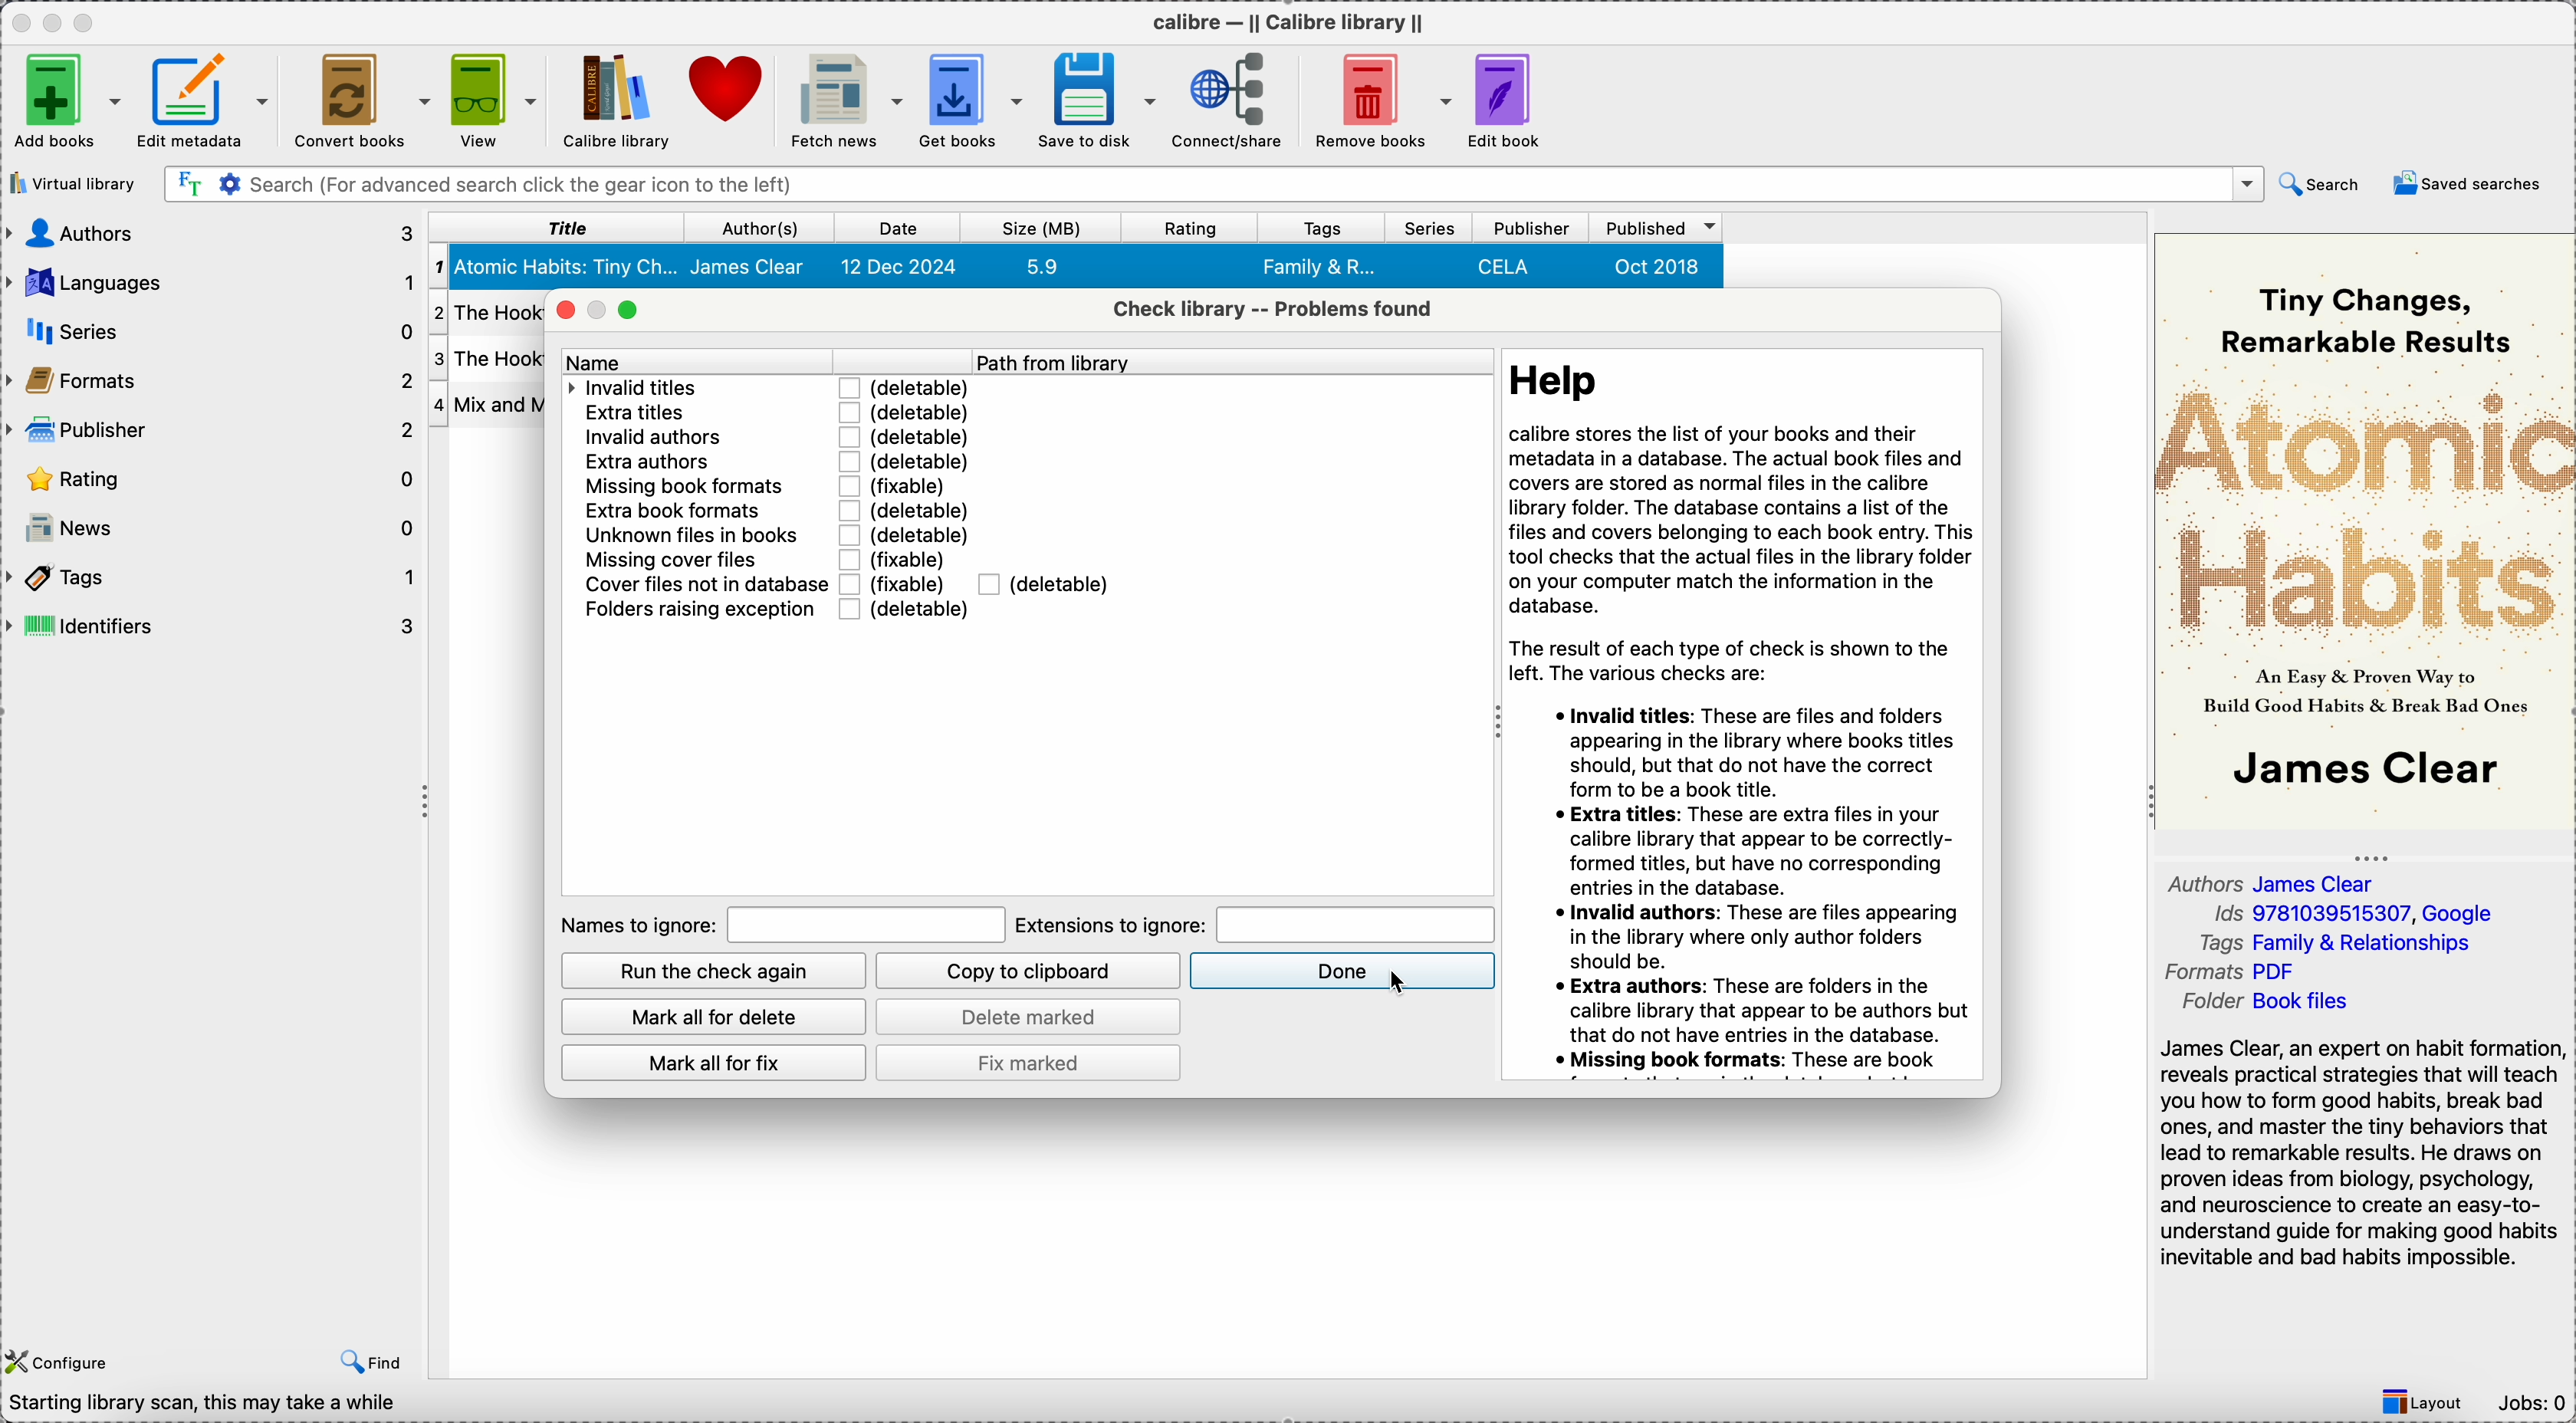  What do you see at coordinates (1357, 924) in the screenshot?
I see `add extensions to ignore` at bounding box center [1357, 924].